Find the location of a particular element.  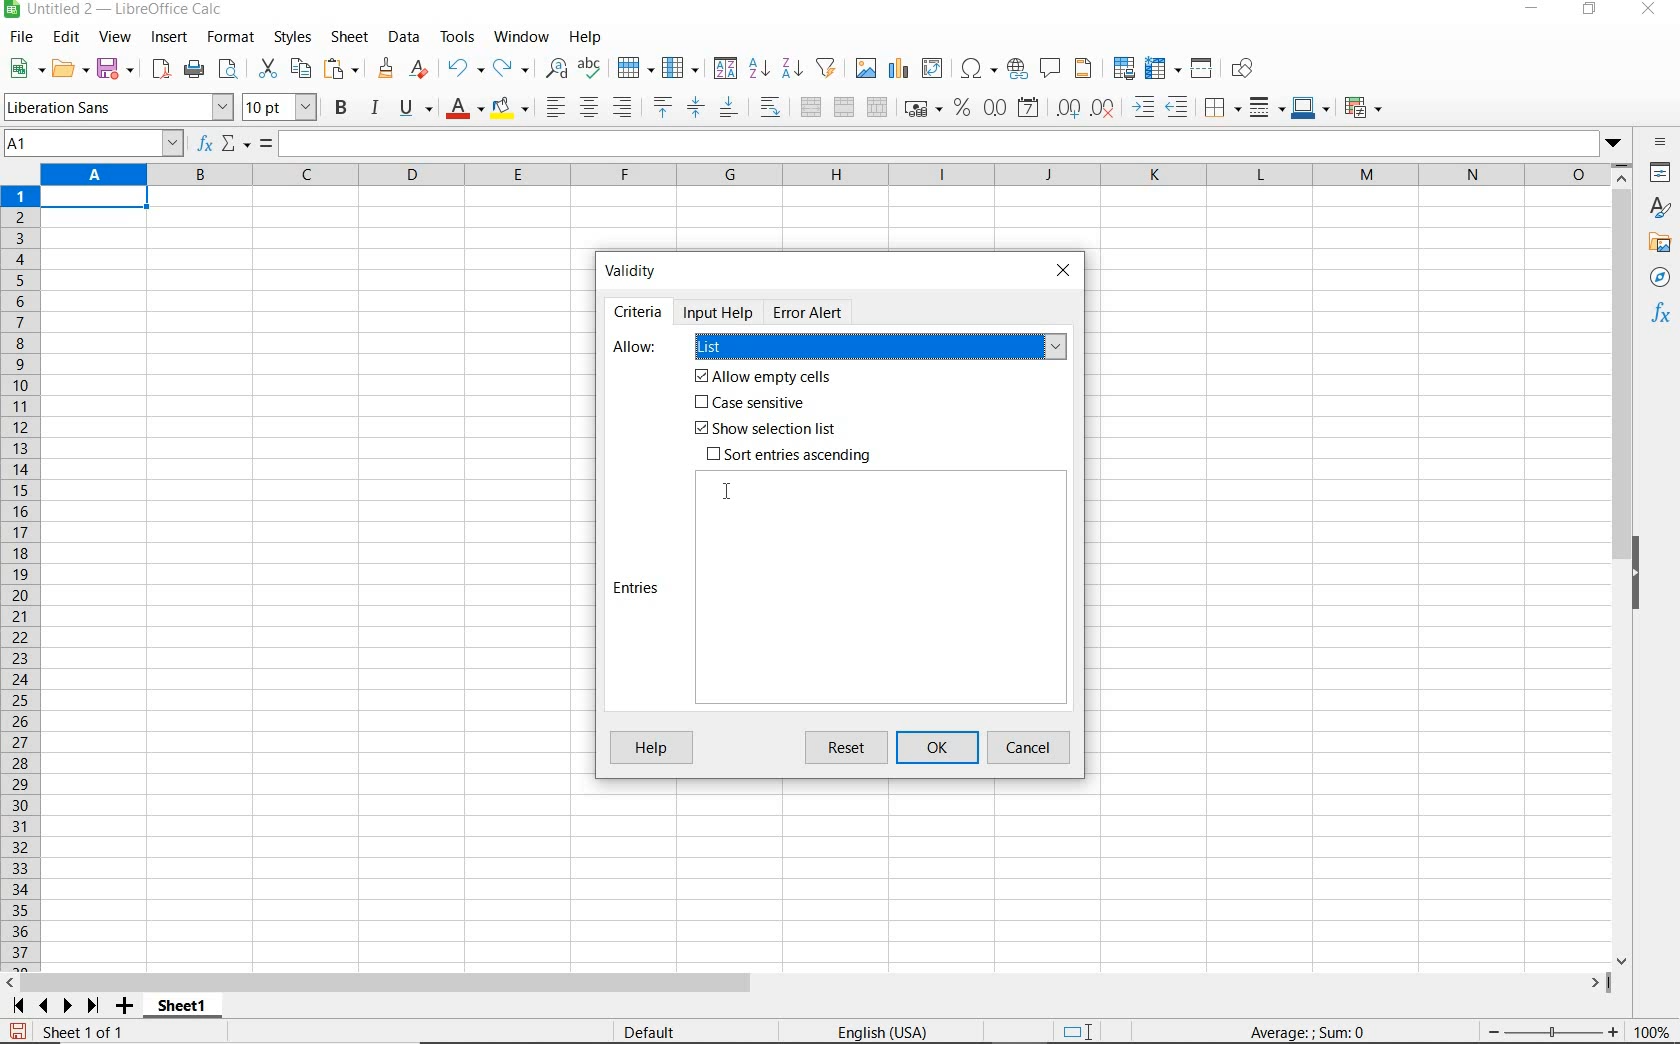

add sheet is located at coordinates (122, 1008).